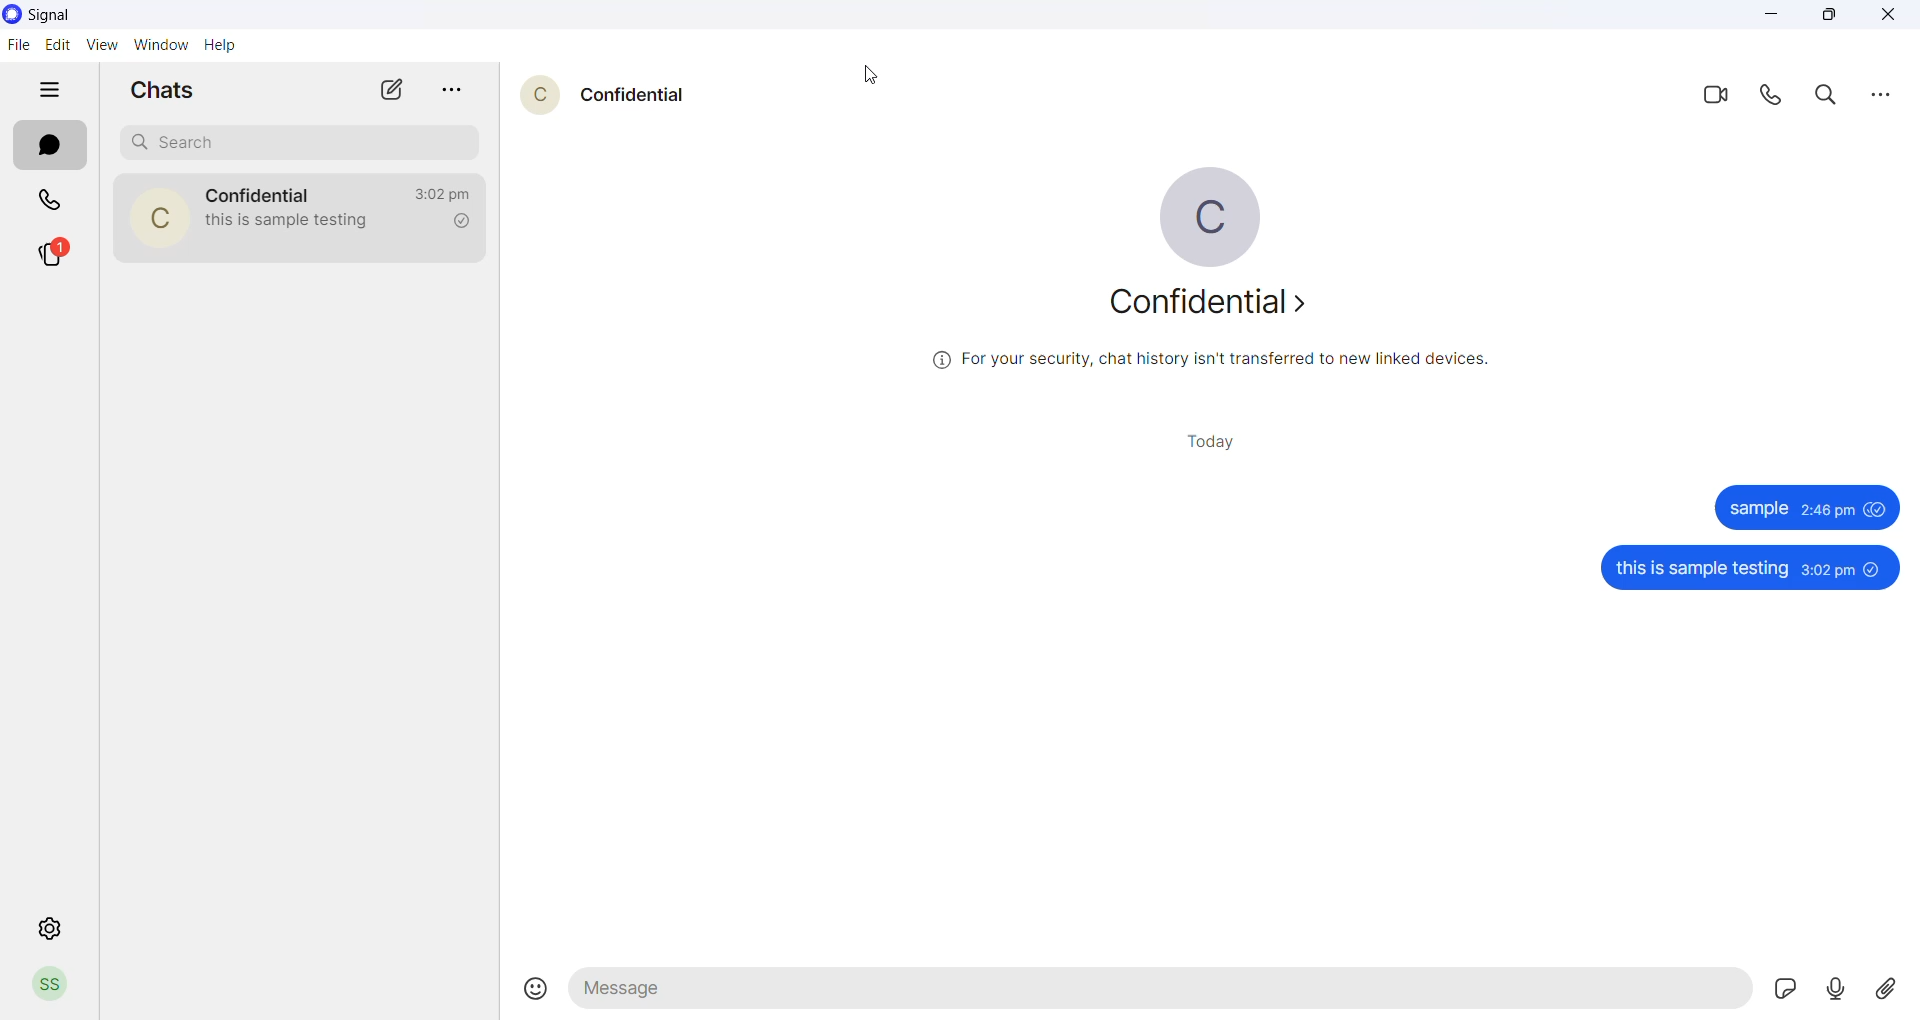 The image size is (1920, 1020). Describe the element at coordinates (17, 46) in the screenshot. I see `file` at that location.